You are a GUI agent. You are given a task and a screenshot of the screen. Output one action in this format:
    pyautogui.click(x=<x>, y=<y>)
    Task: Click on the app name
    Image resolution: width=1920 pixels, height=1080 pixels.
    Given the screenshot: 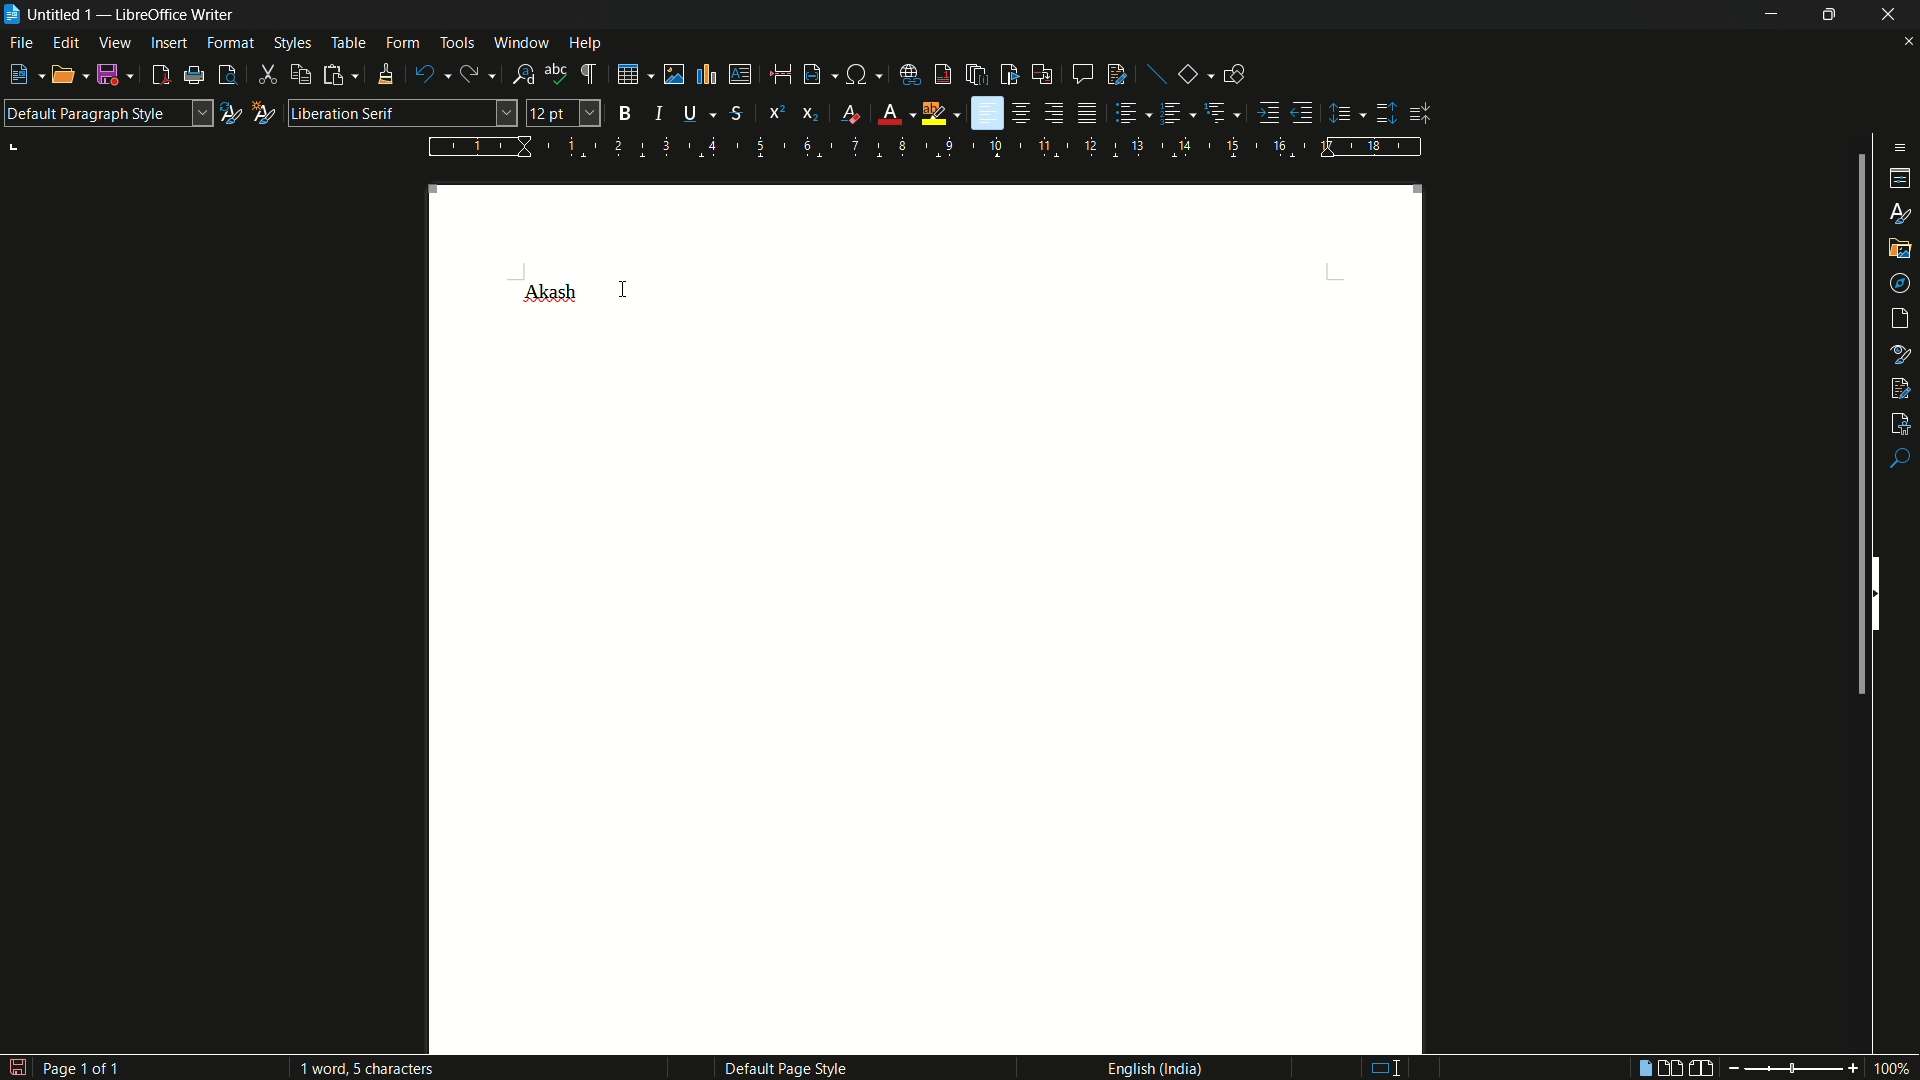 What is the action you would take?
    pyautogui.click(x=177, y=15)
    